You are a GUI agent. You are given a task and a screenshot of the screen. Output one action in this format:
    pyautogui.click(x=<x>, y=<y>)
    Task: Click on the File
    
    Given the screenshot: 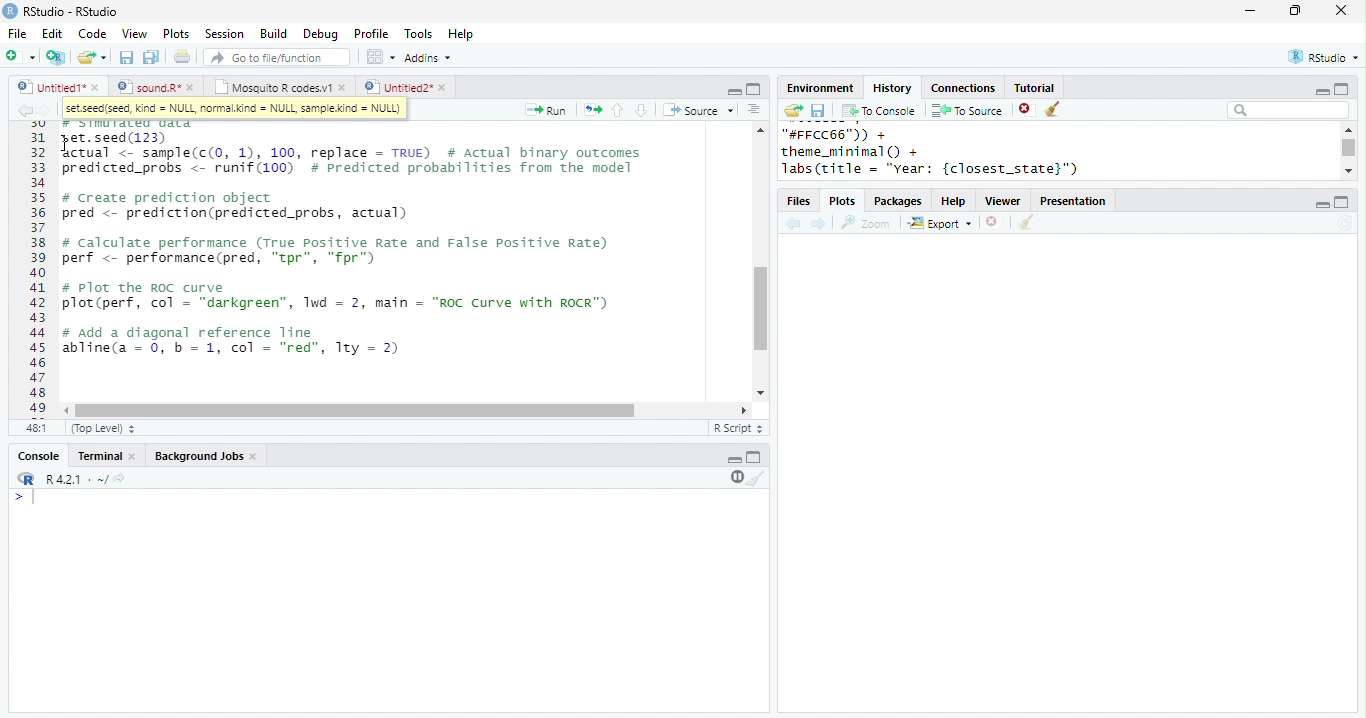 What is the action you would take?
    pyautogui.click(x=17, y=34)
    